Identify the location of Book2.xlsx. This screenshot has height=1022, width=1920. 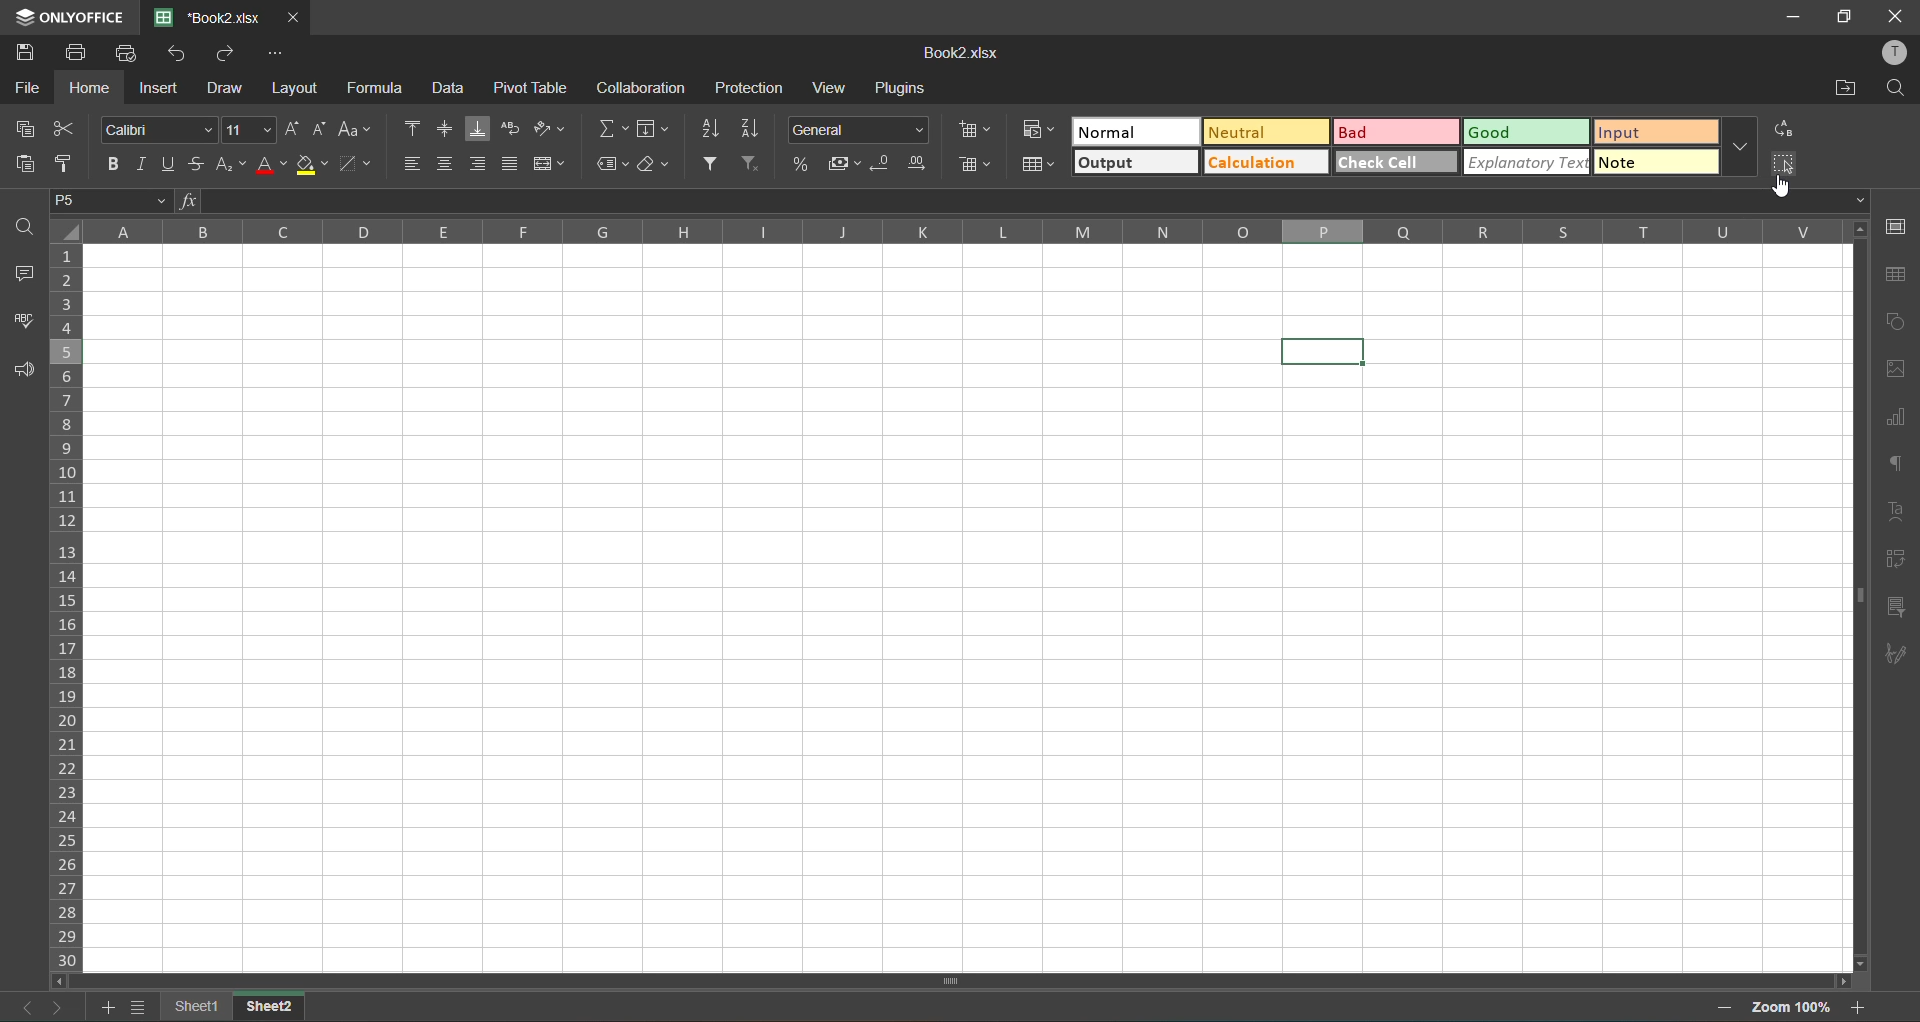
(966, 54).